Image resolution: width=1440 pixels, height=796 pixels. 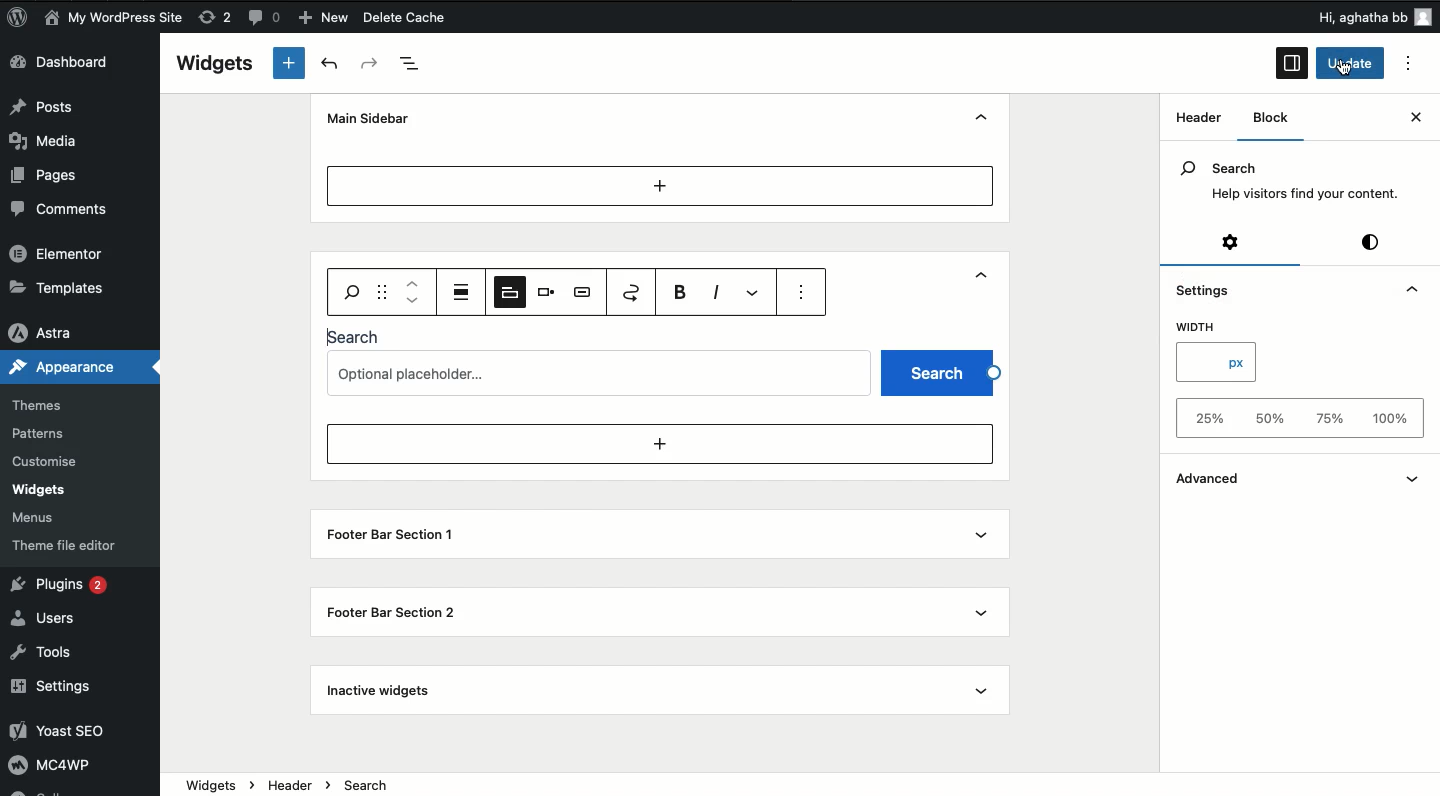 What do you see at coordinates (370, 63) in the screenshot?
I see `Redo` at bounding box center [370, 63].